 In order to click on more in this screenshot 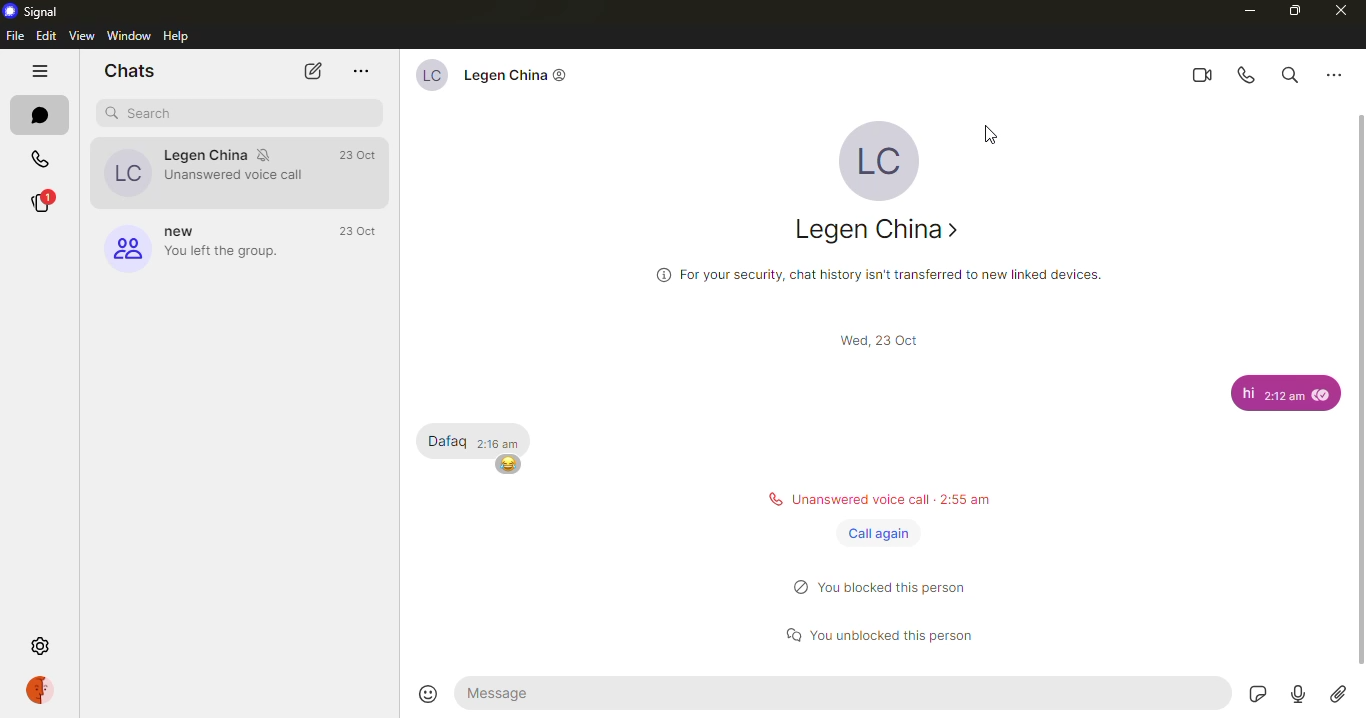, I will do `click(361, 69)`.